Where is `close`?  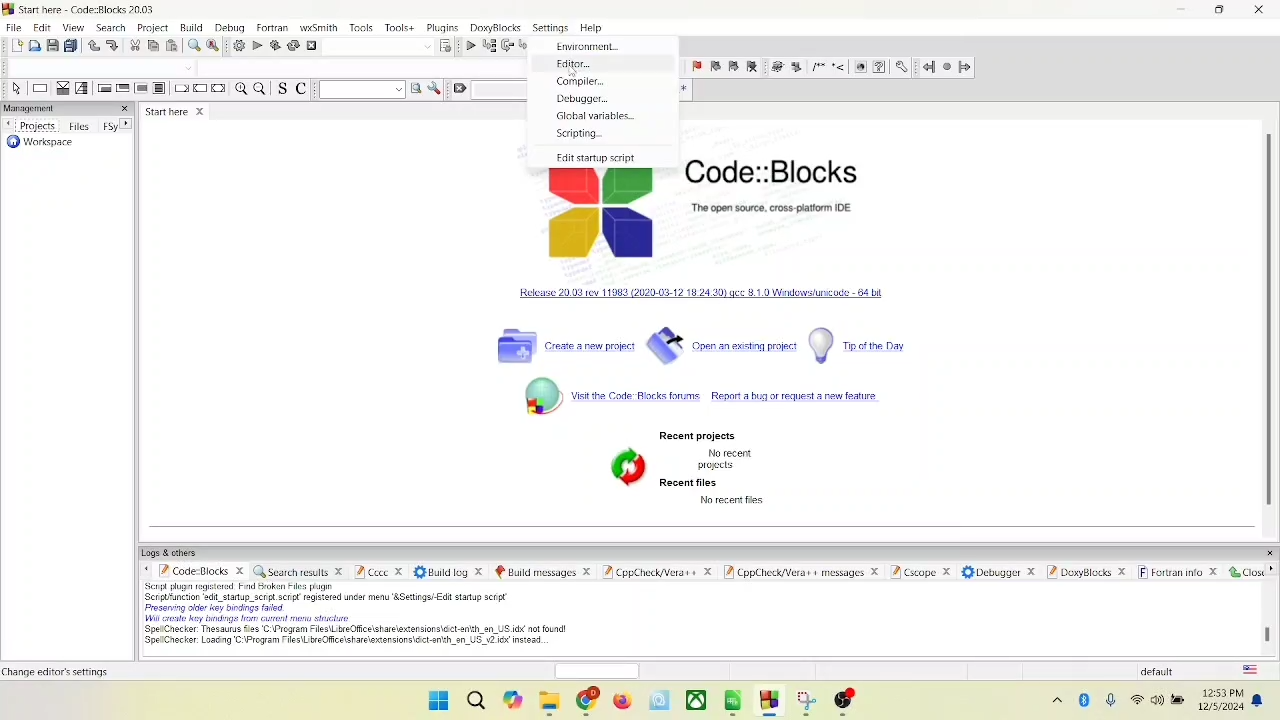 close is located at coordinates (1244, 572).